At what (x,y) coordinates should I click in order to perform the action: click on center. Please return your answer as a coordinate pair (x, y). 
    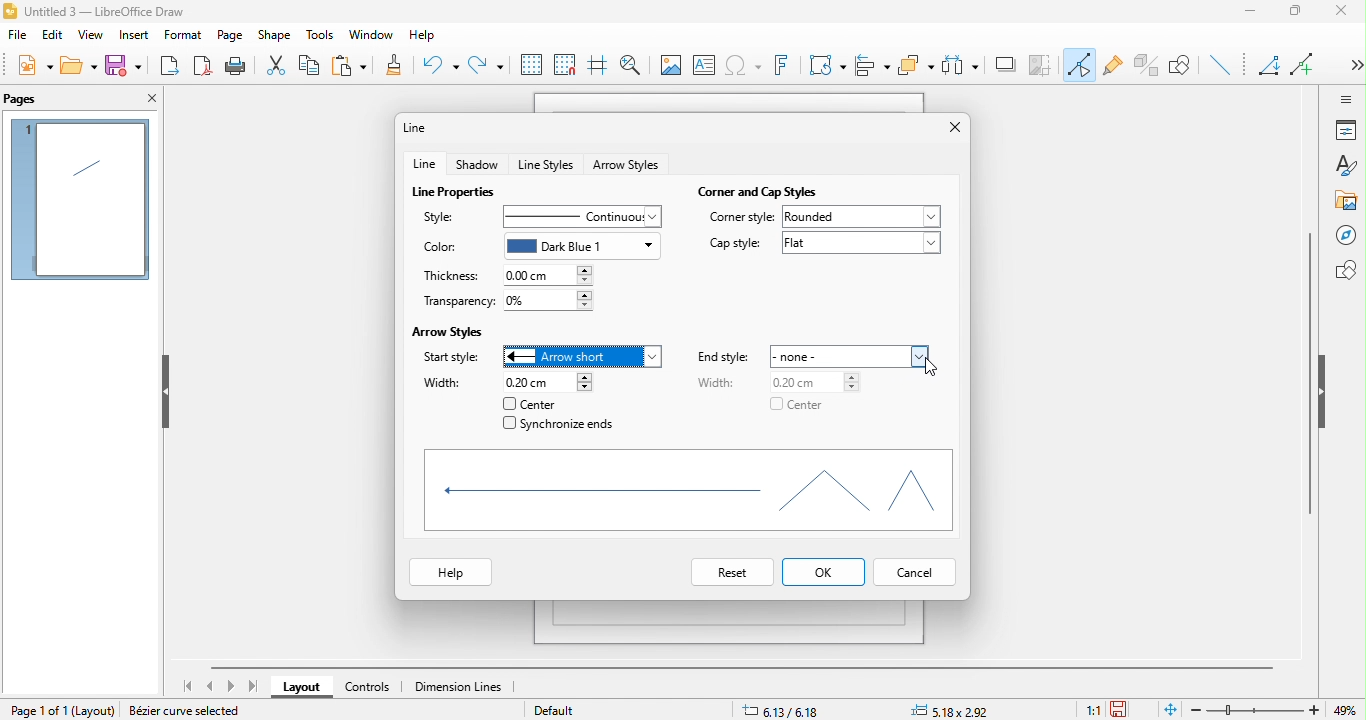
    Looking at the image, I should click on (798, 408).